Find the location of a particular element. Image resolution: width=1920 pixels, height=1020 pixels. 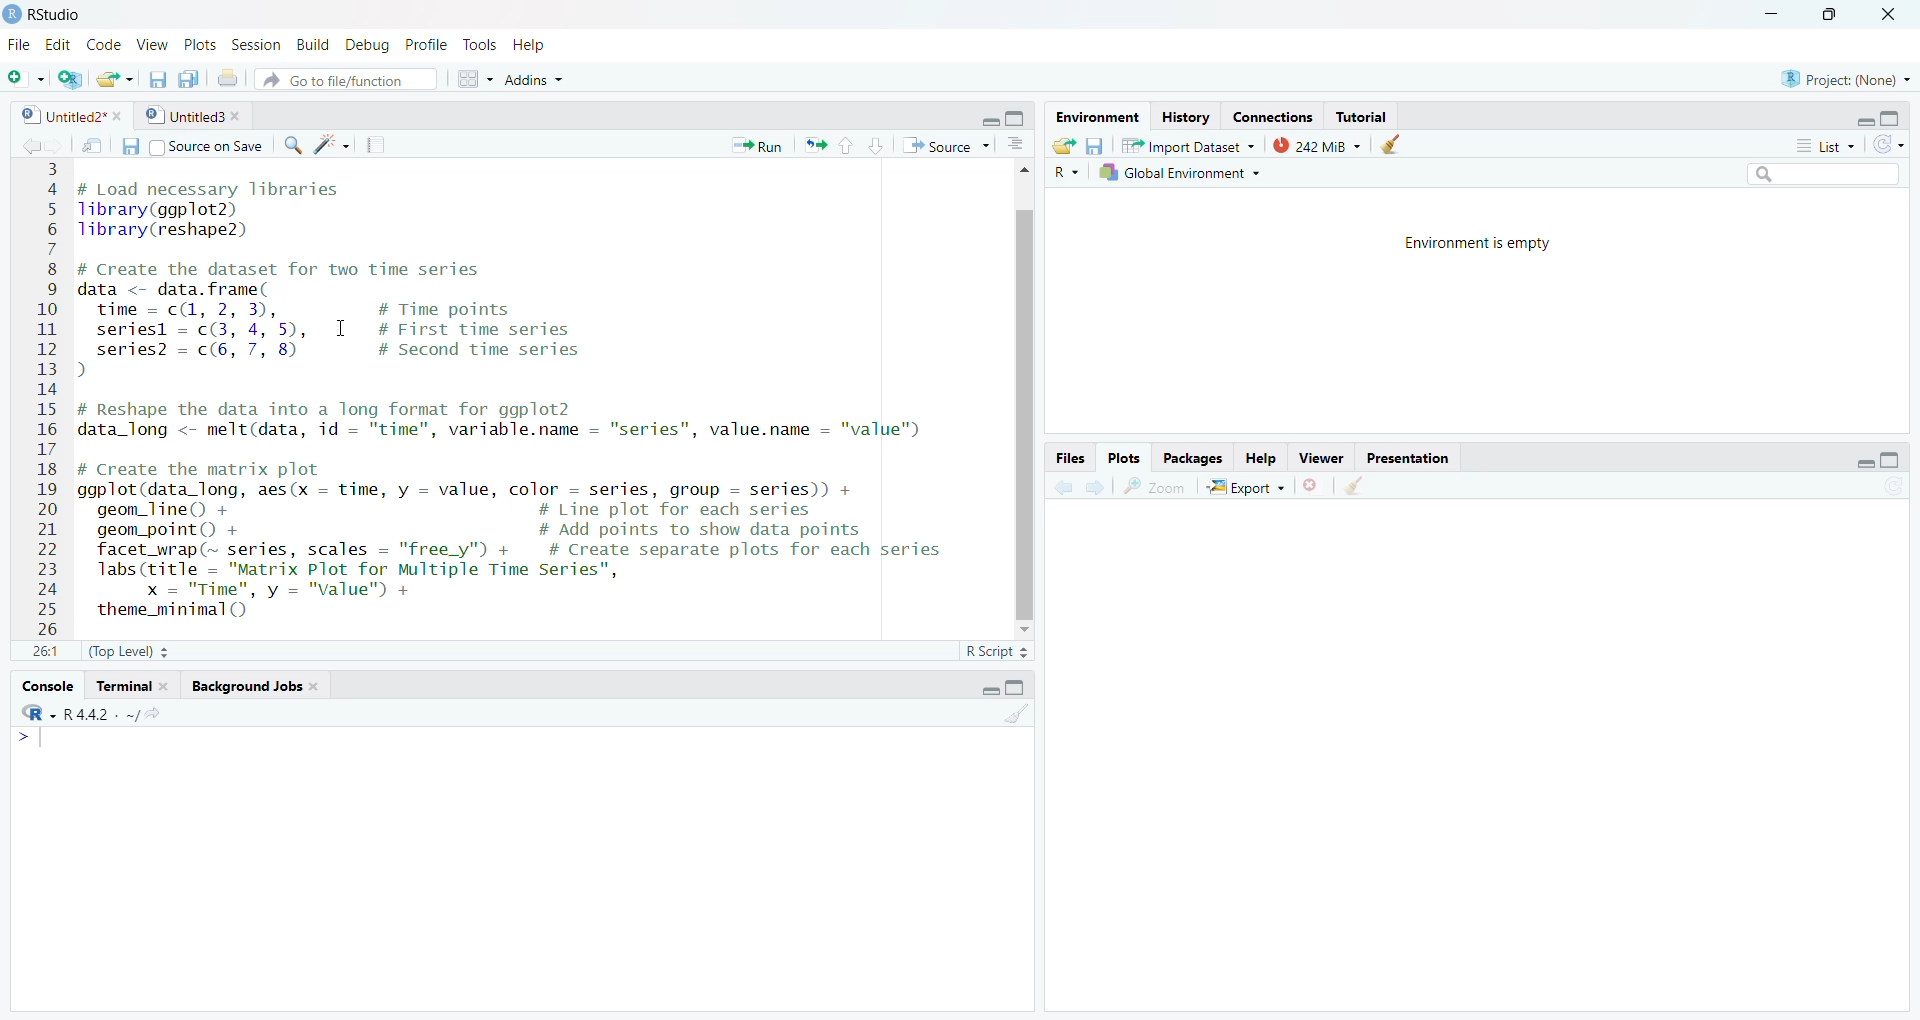

scroll down is located at coordinates (1024, 631).